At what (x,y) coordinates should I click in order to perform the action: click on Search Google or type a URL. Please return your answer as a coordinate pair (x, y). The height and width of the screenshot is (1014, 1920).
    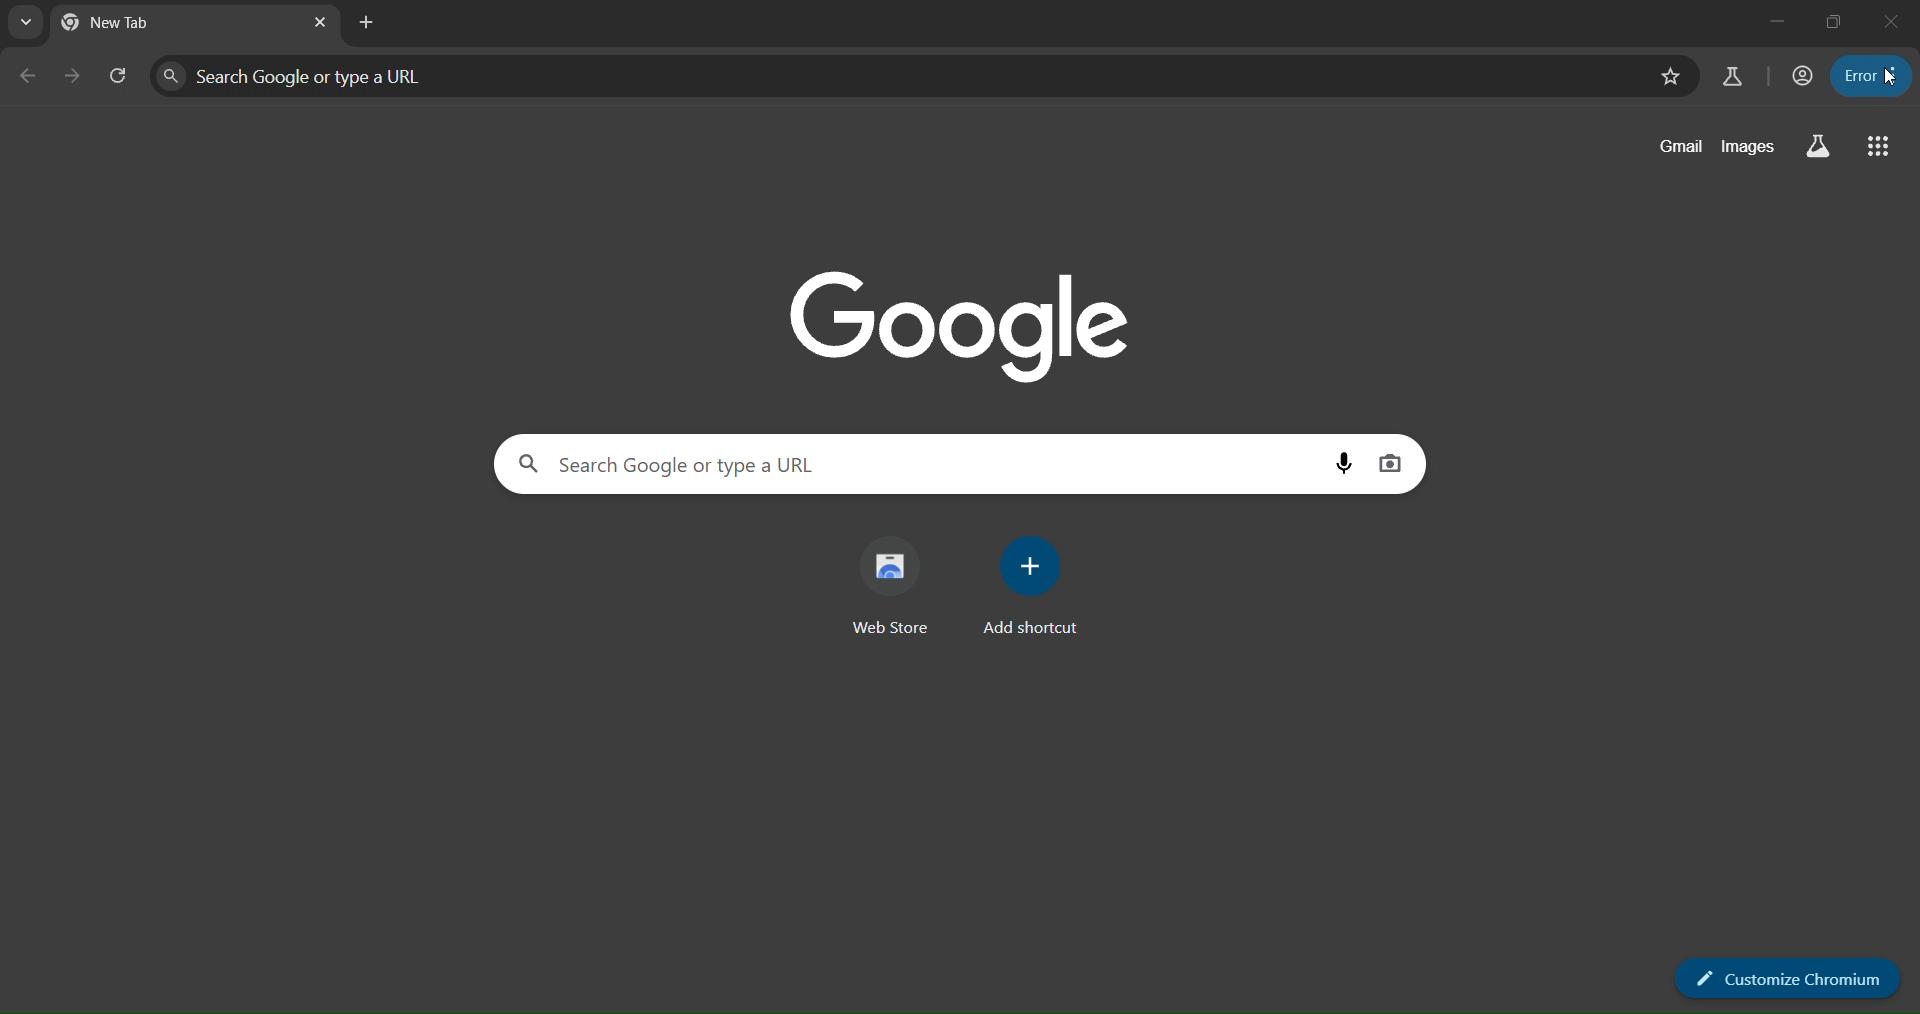
    Looking at the image, I should click on (913, 465).